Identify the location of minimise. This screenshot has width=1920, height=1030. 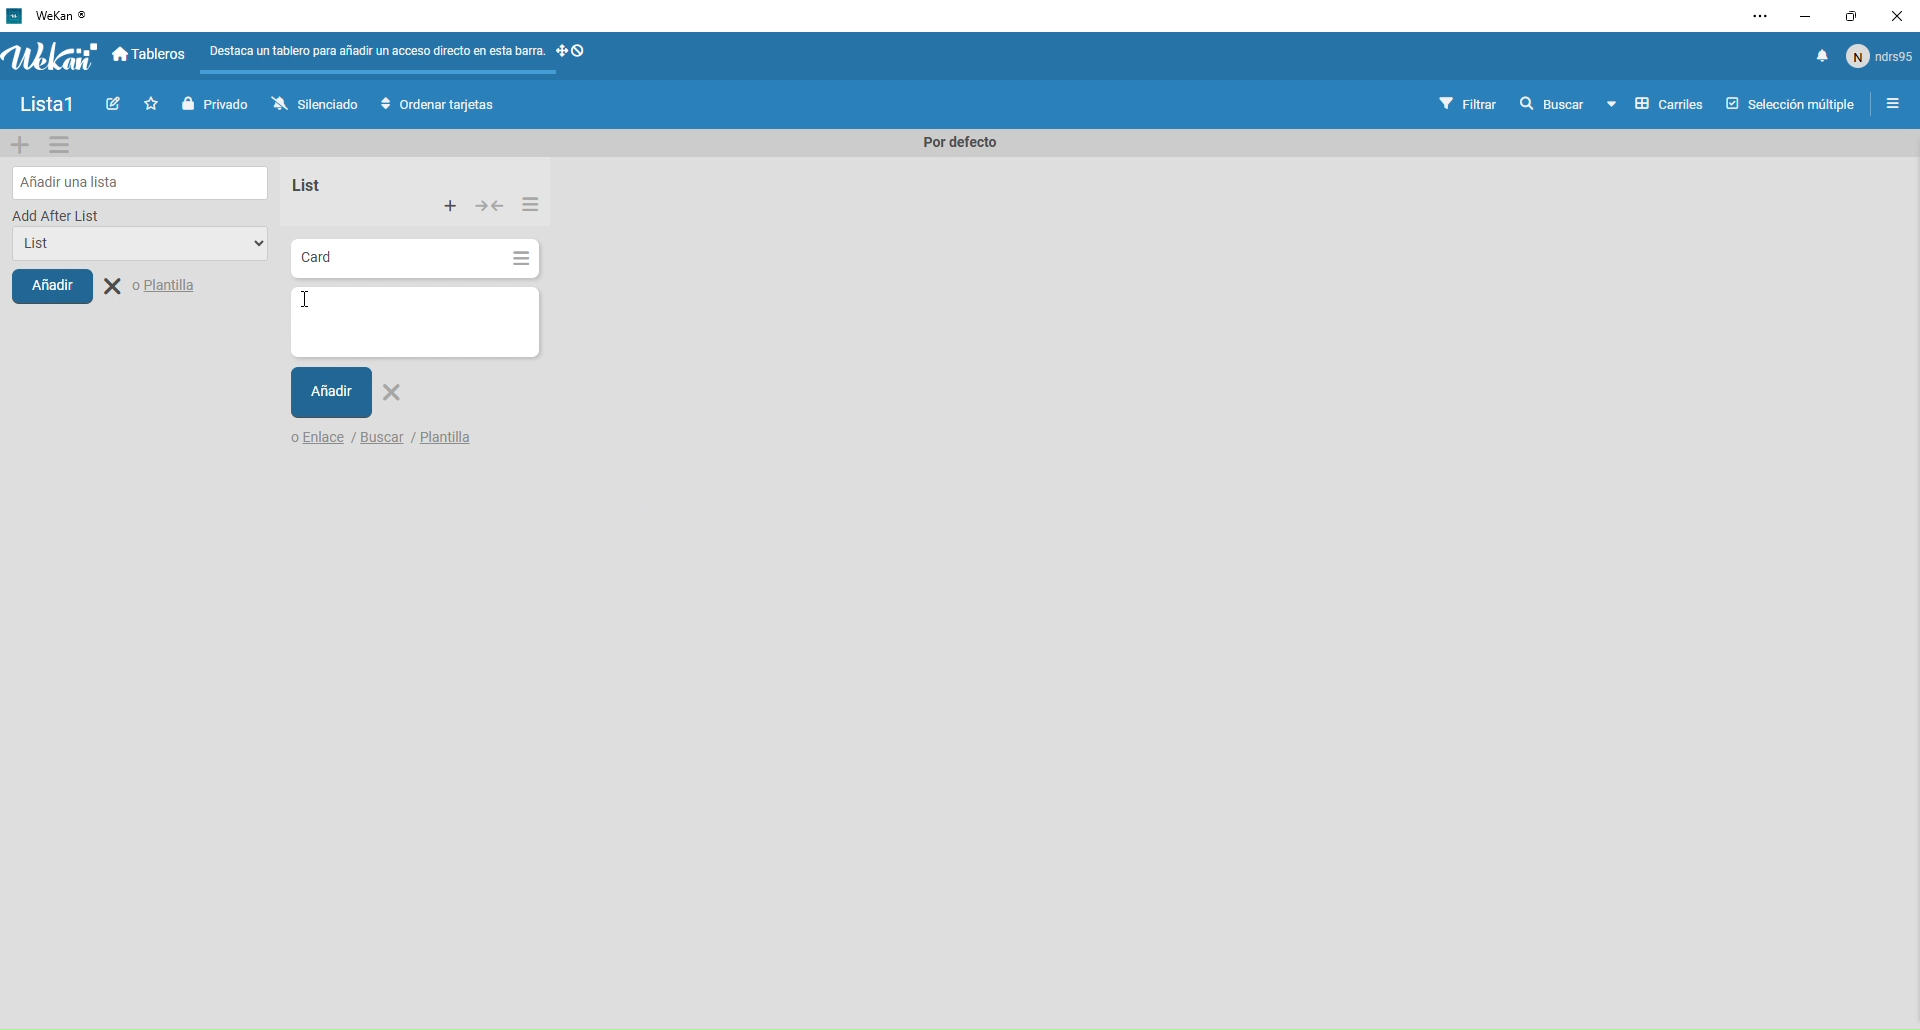
(1803, 17).